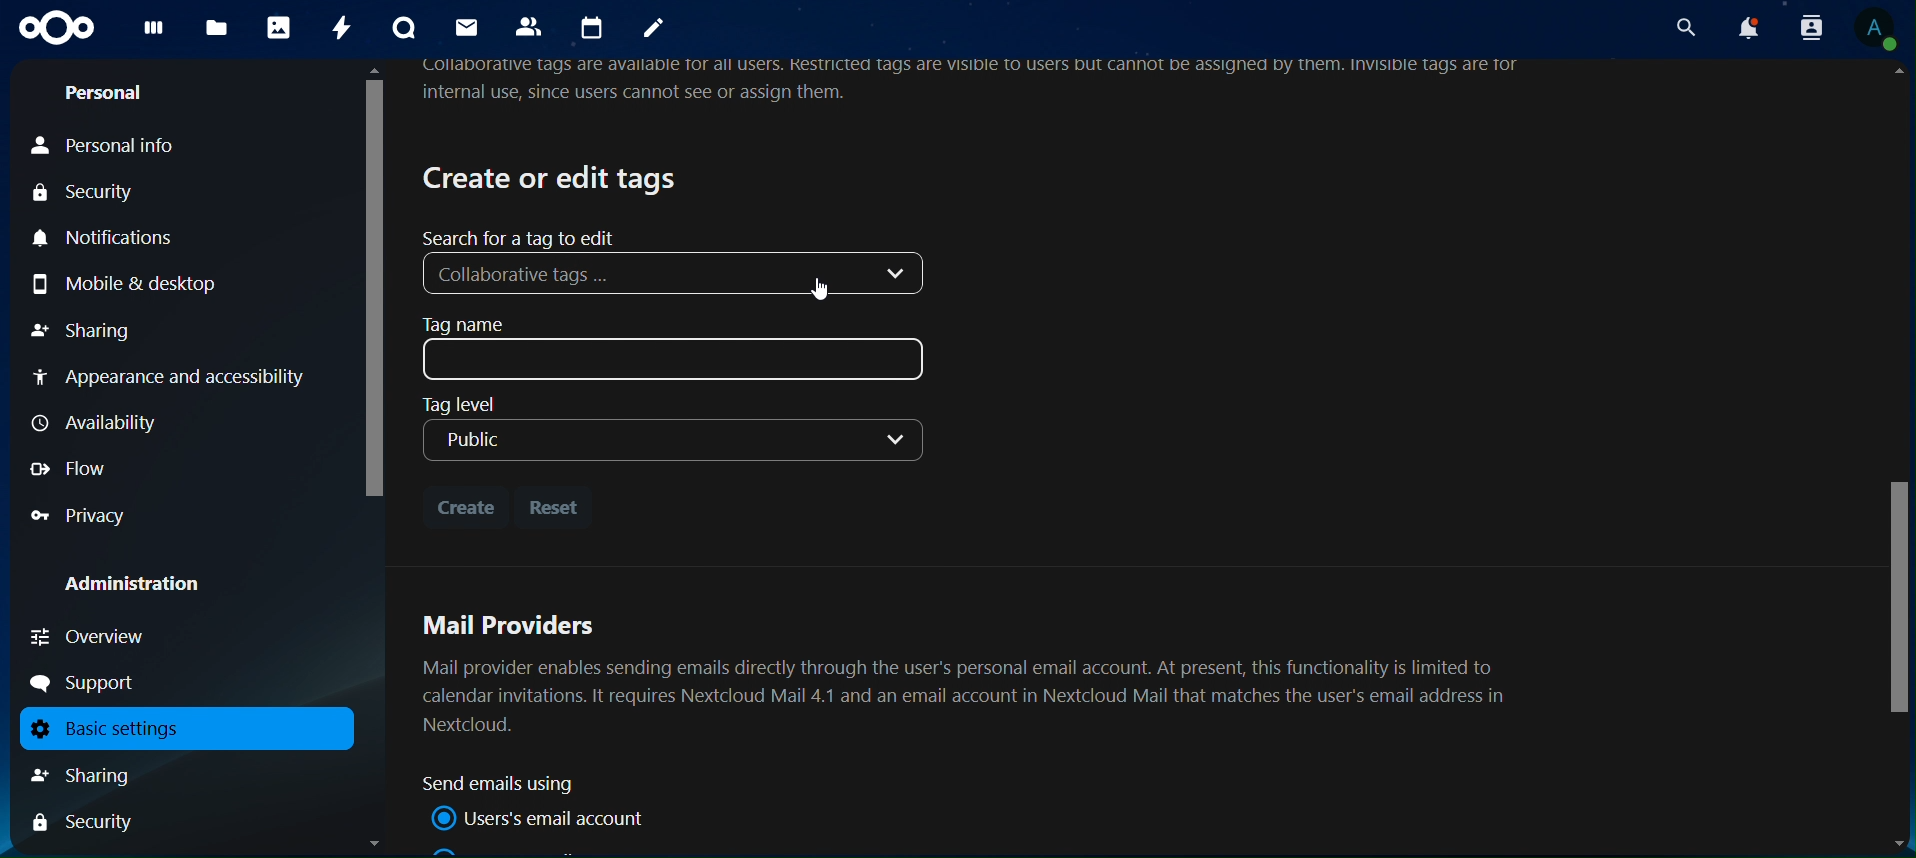  I want to click on create, so click(465, 503).